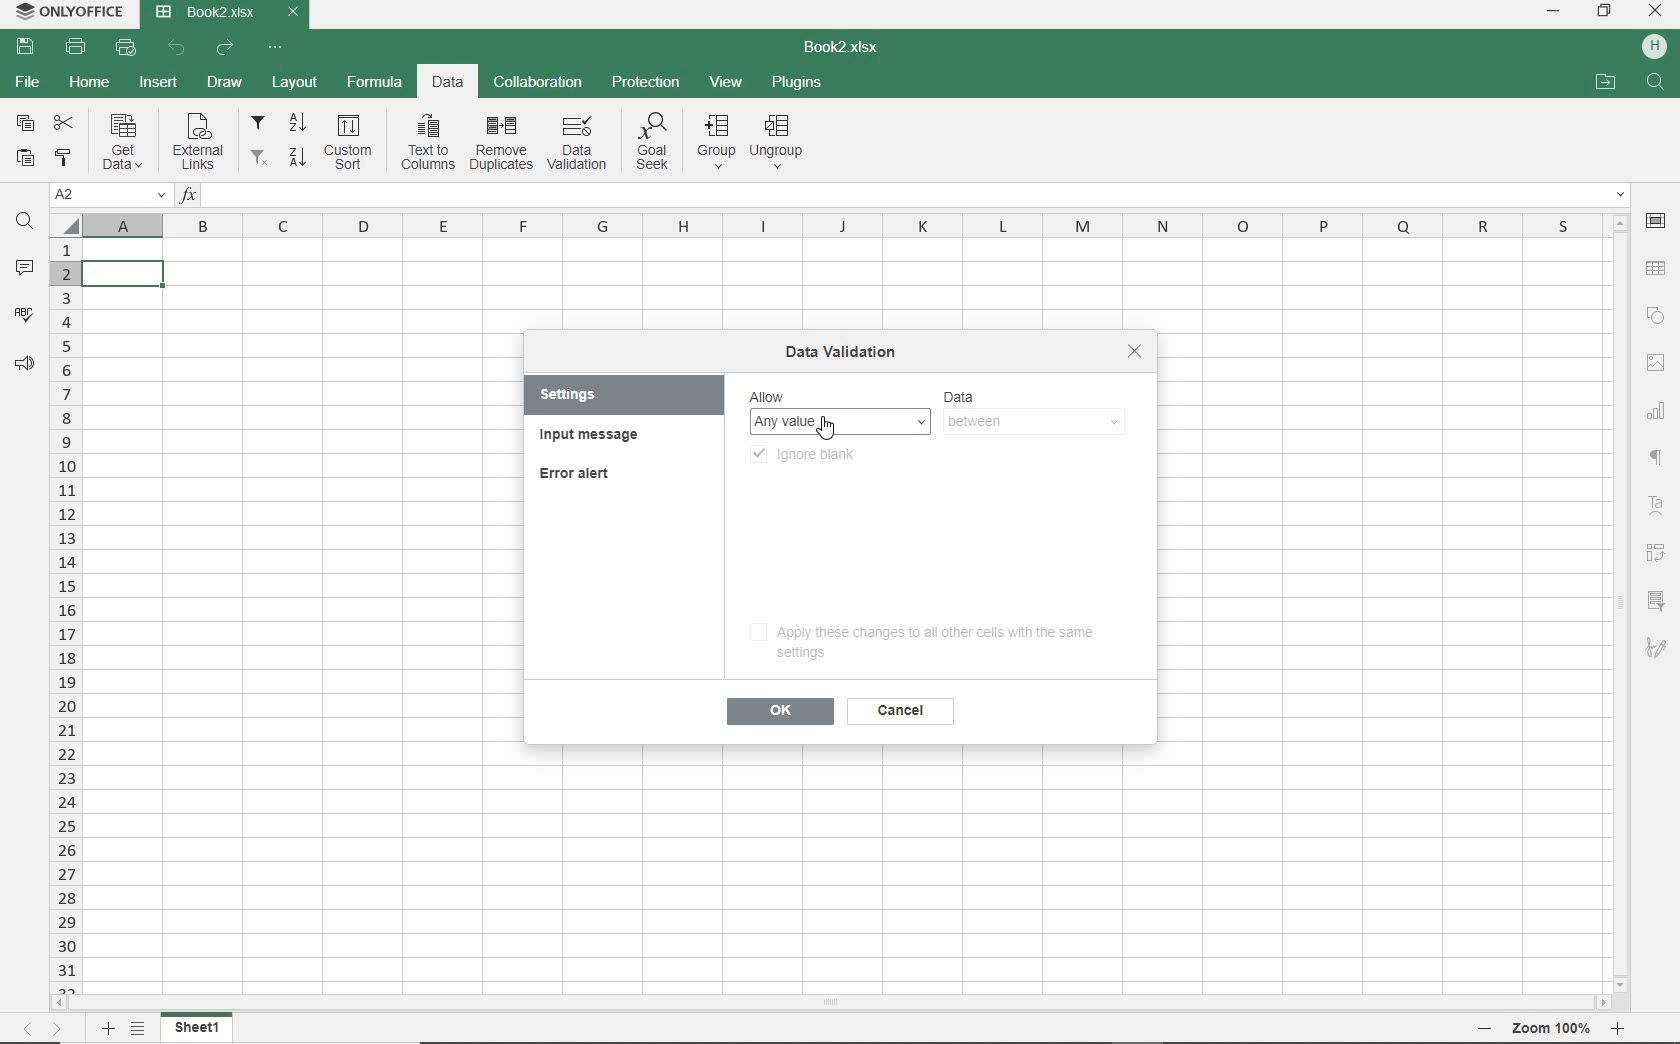 This screenshot has width=1680, height=1044. Describe the element at coordinates (841, 421) in the screenshot. I see `ANY VALUE` at that location.